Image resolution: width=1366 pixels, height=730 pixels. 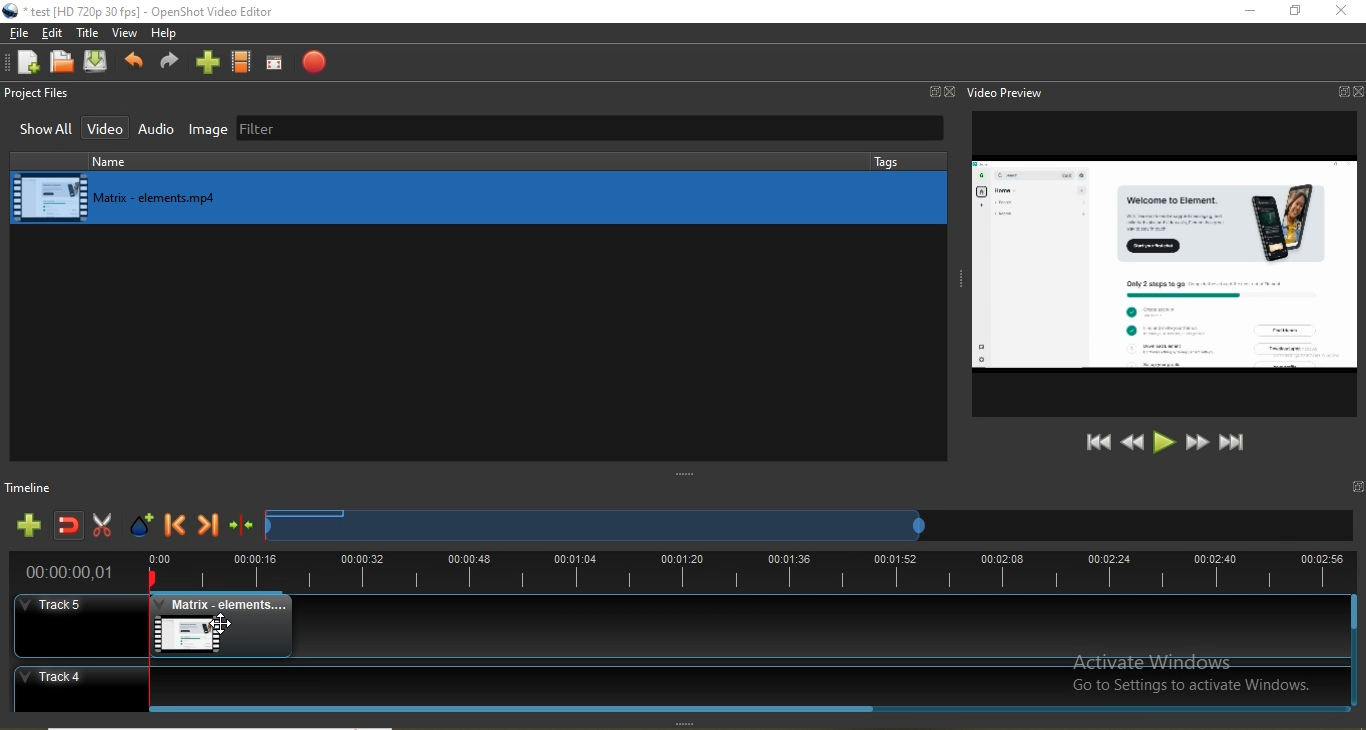 What do you see at coordinates (1096, 442) in the screenshot?
I see `Jump to start` at bounding box center [1096, 442].